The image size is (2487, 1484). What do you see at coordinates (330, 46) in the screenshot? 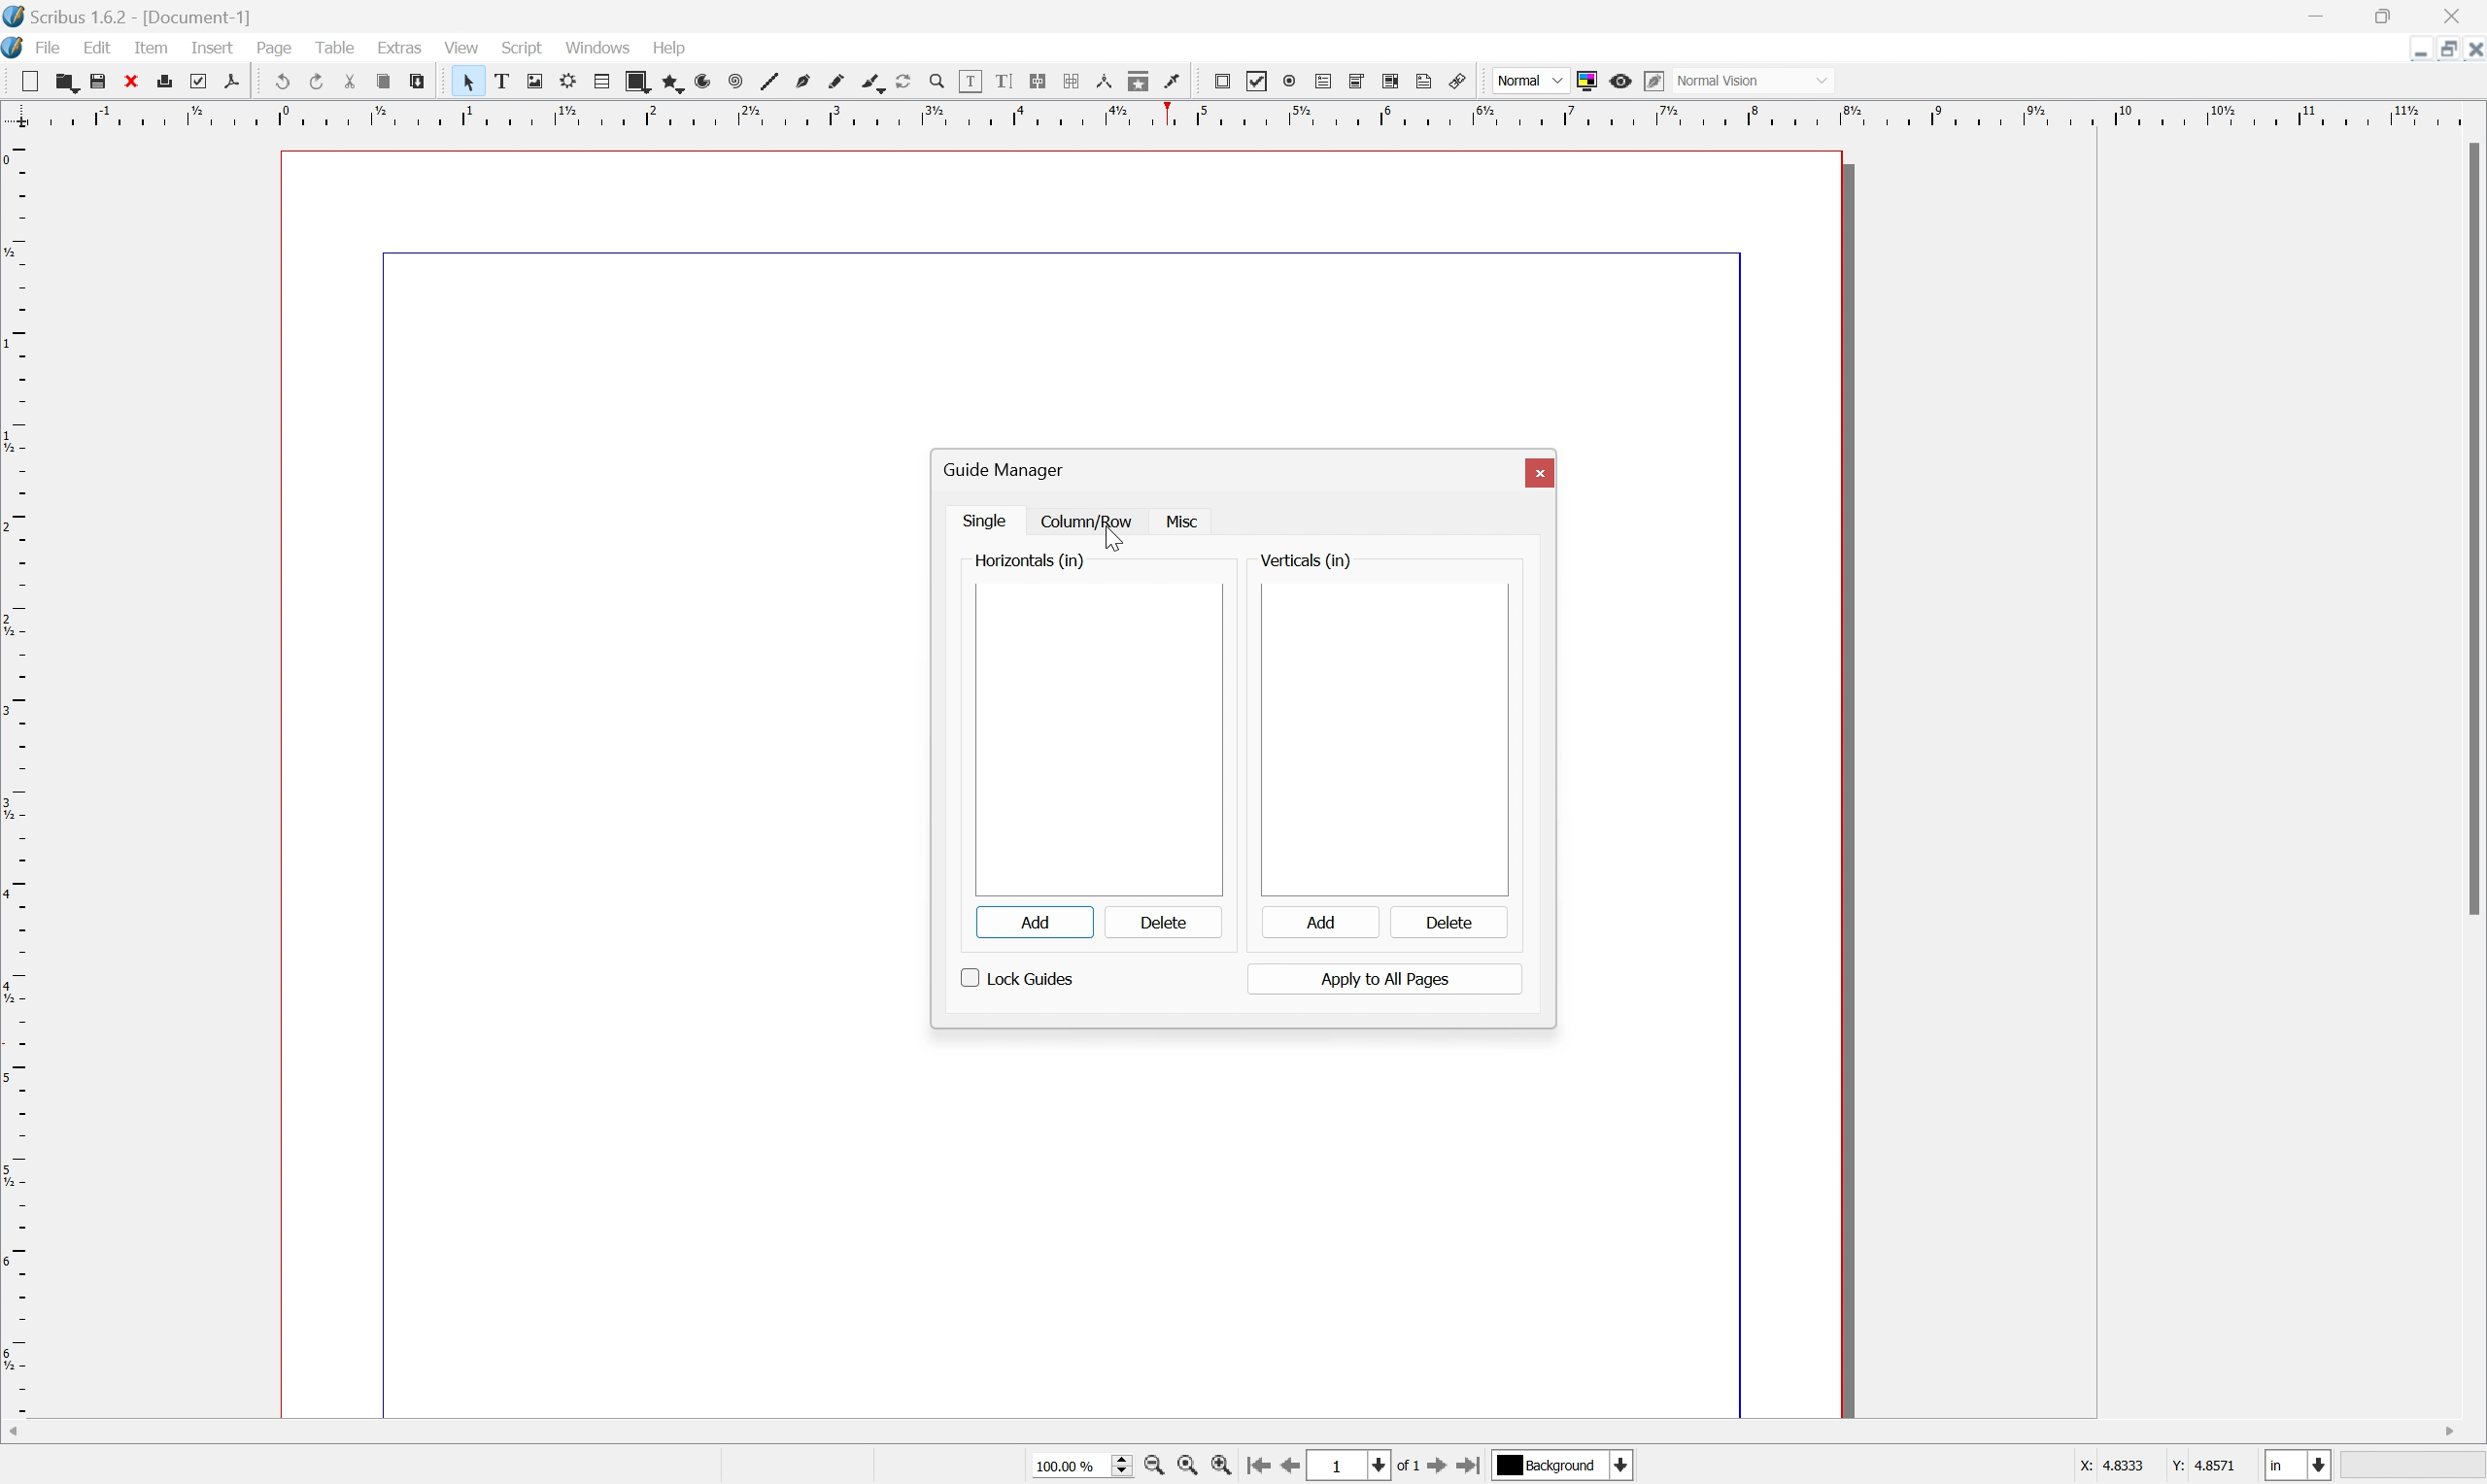
I see `table` at bounding box center [330, 46].